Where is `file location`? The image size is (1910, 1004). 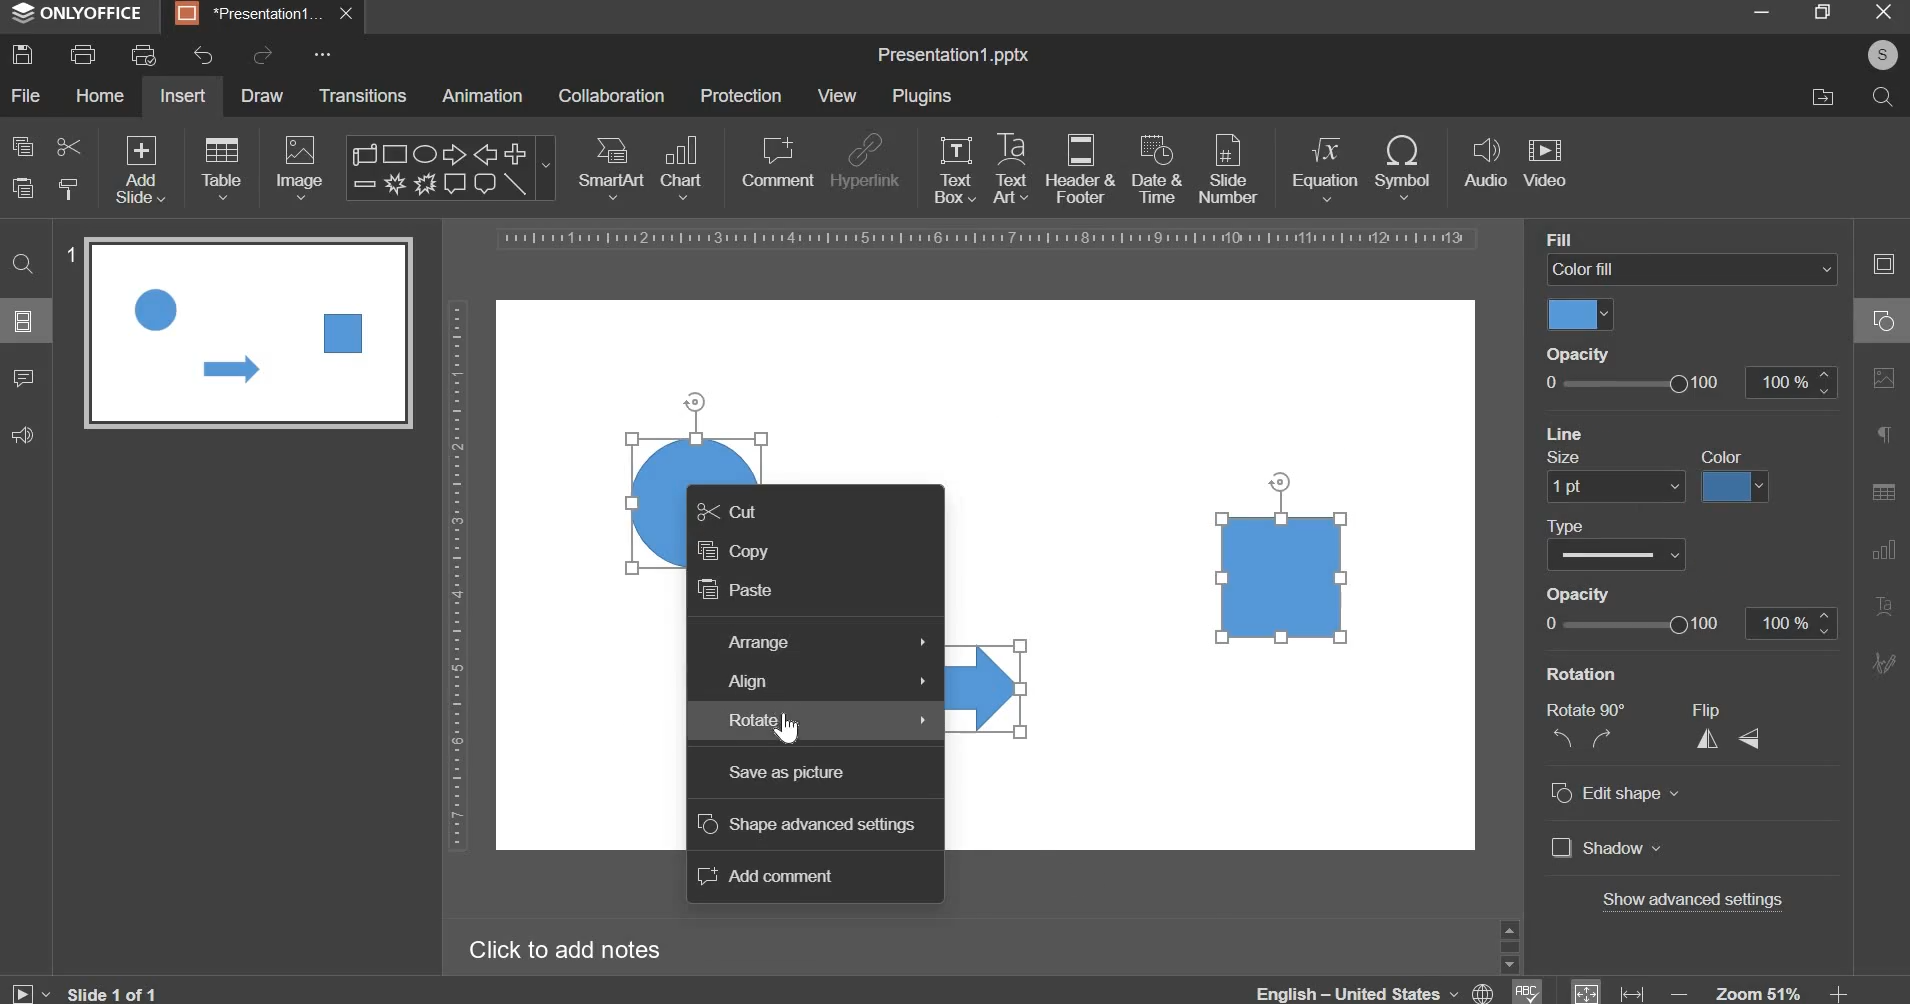 file location is located at coordinates (1822, 97).